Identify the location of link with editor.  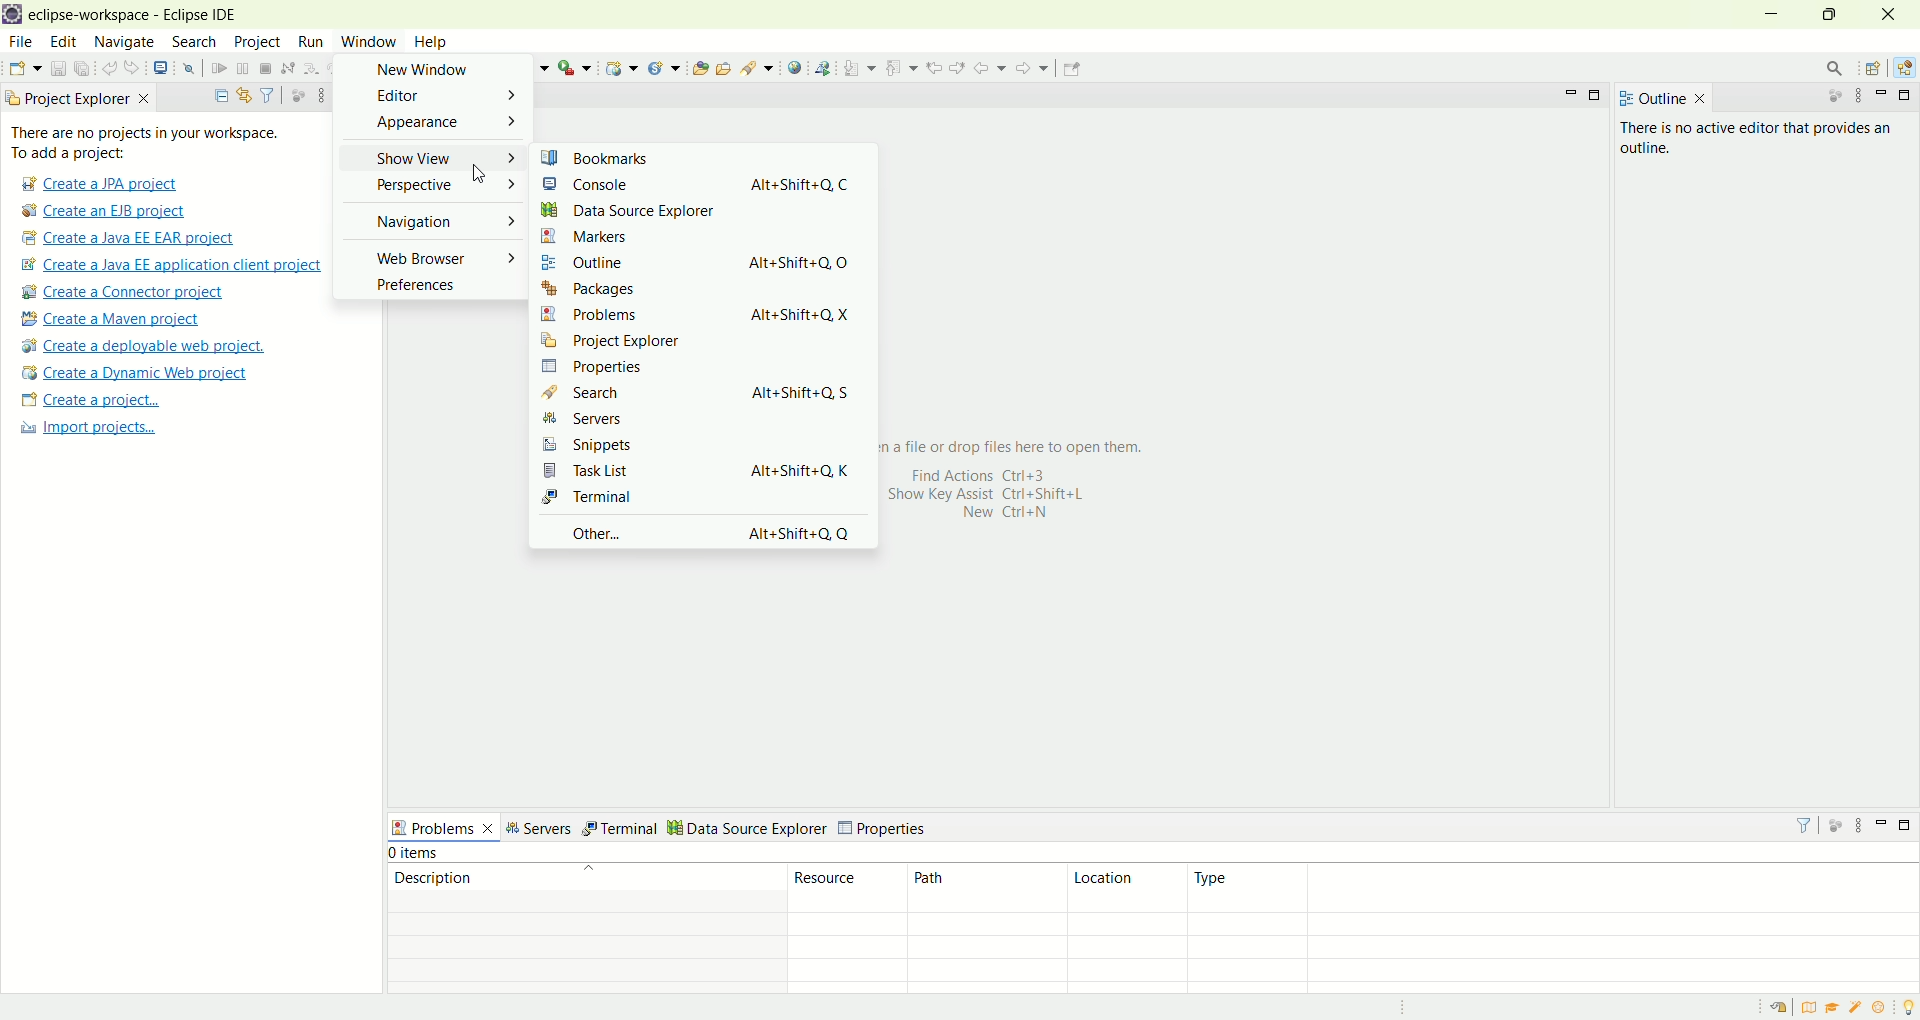
(243, 93).